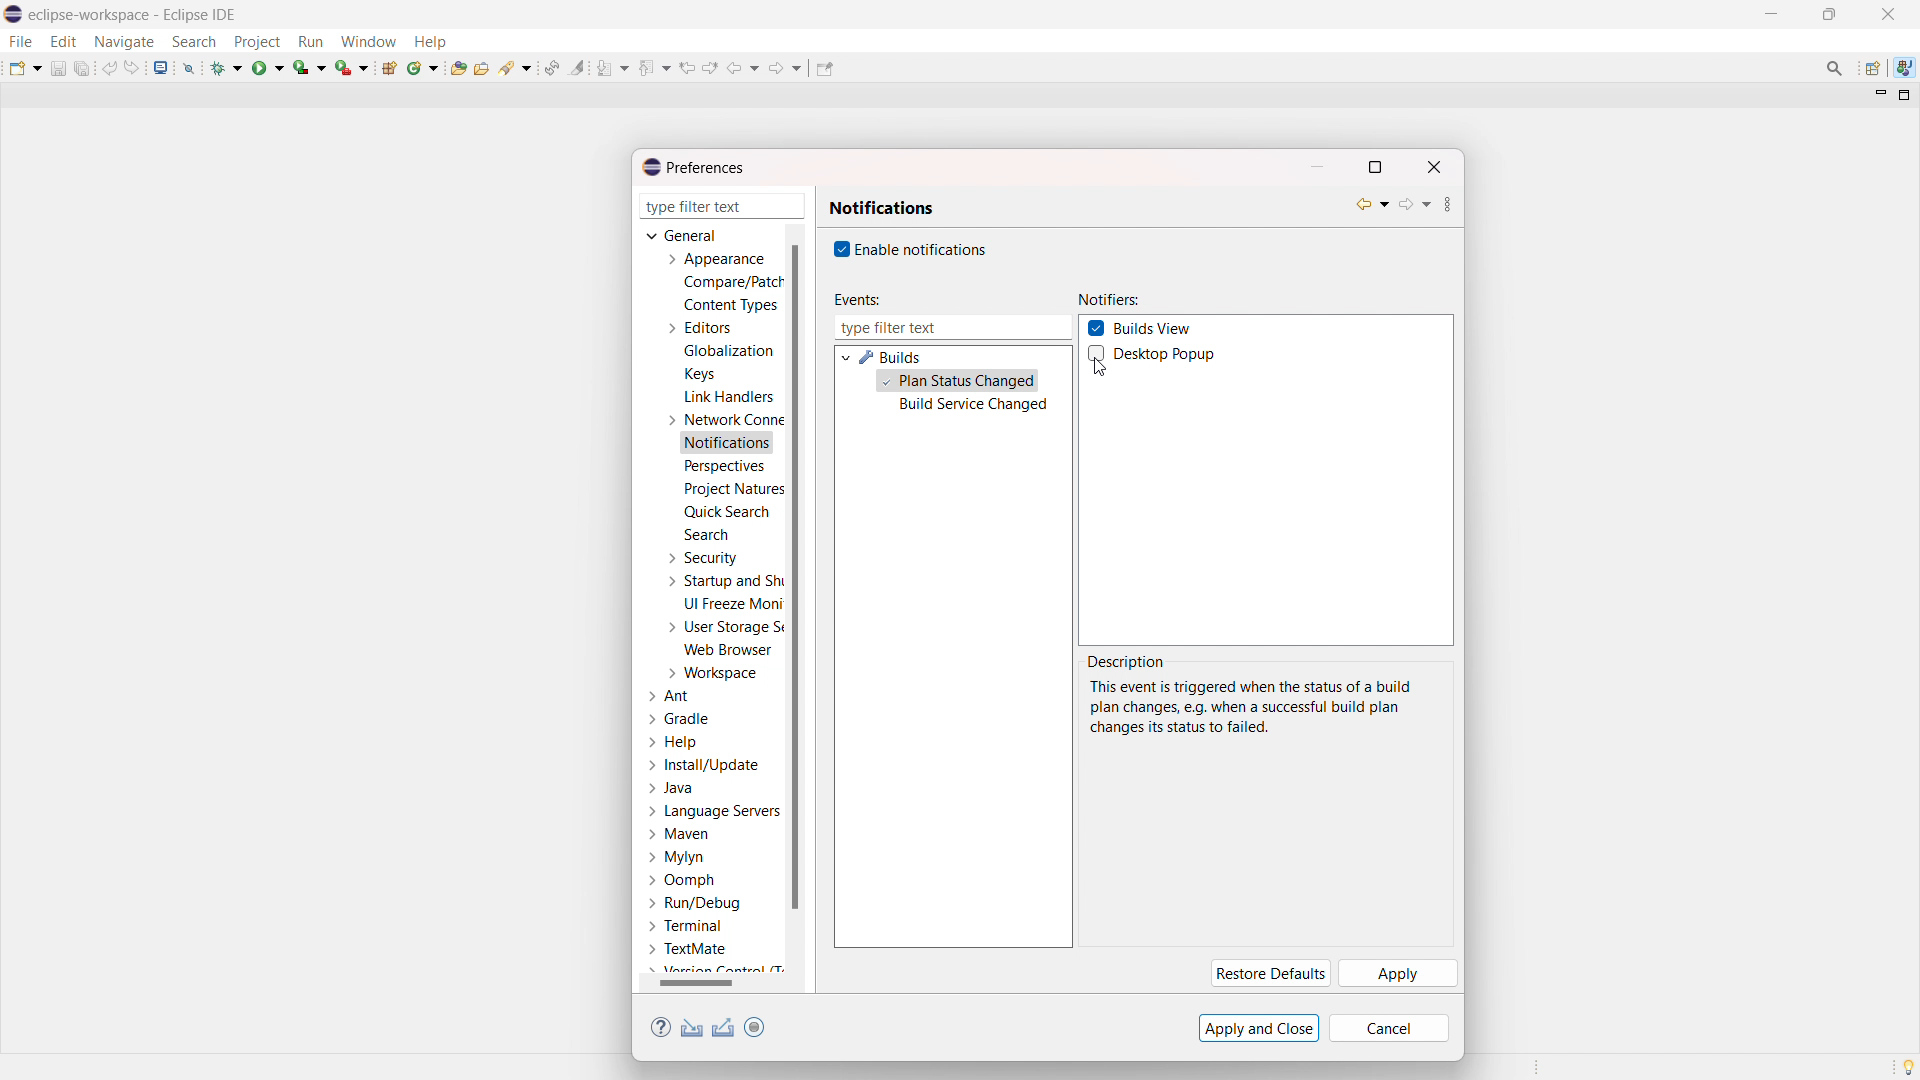 The width and height of the screenshot is (1920, 1080). What do you see at coordinates (484, 66) in the screenshot?
I see `open task` at bounding box center [484, 66].